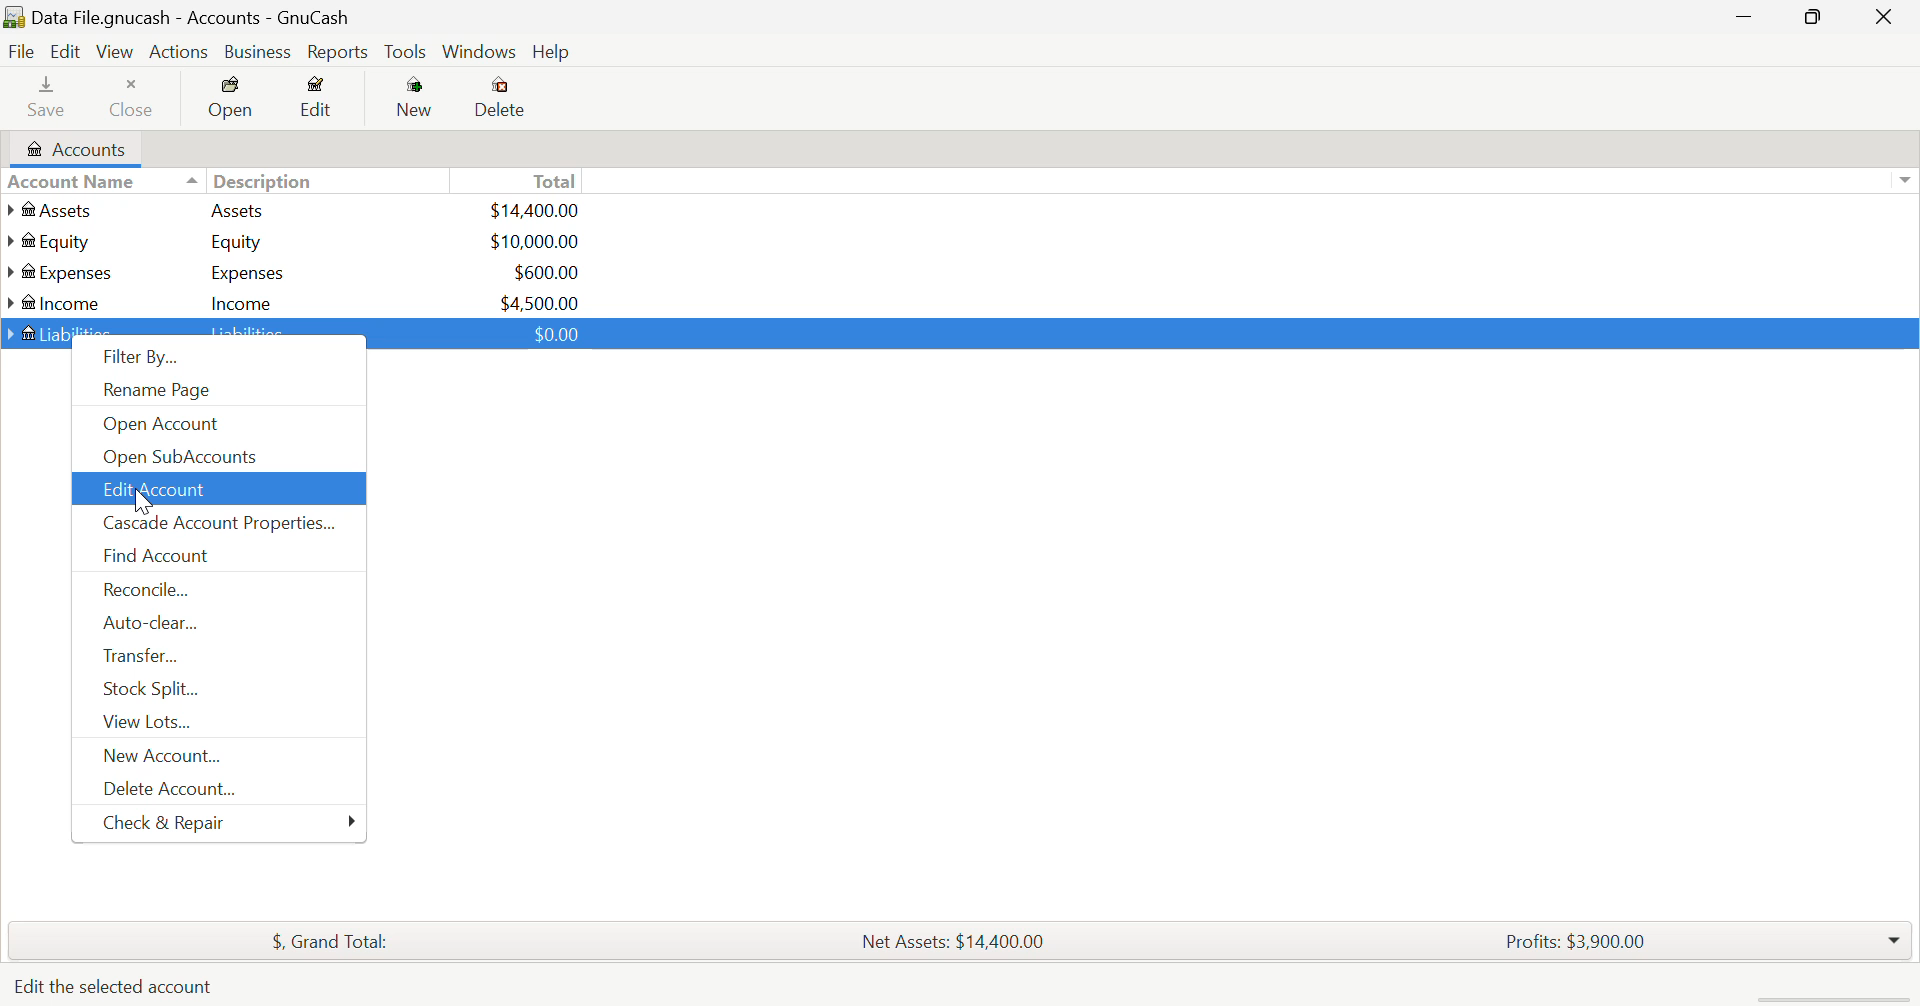 The height and width of the screenshot is (1006, 1920). I want to click on Close Window, so click(1890, 17).